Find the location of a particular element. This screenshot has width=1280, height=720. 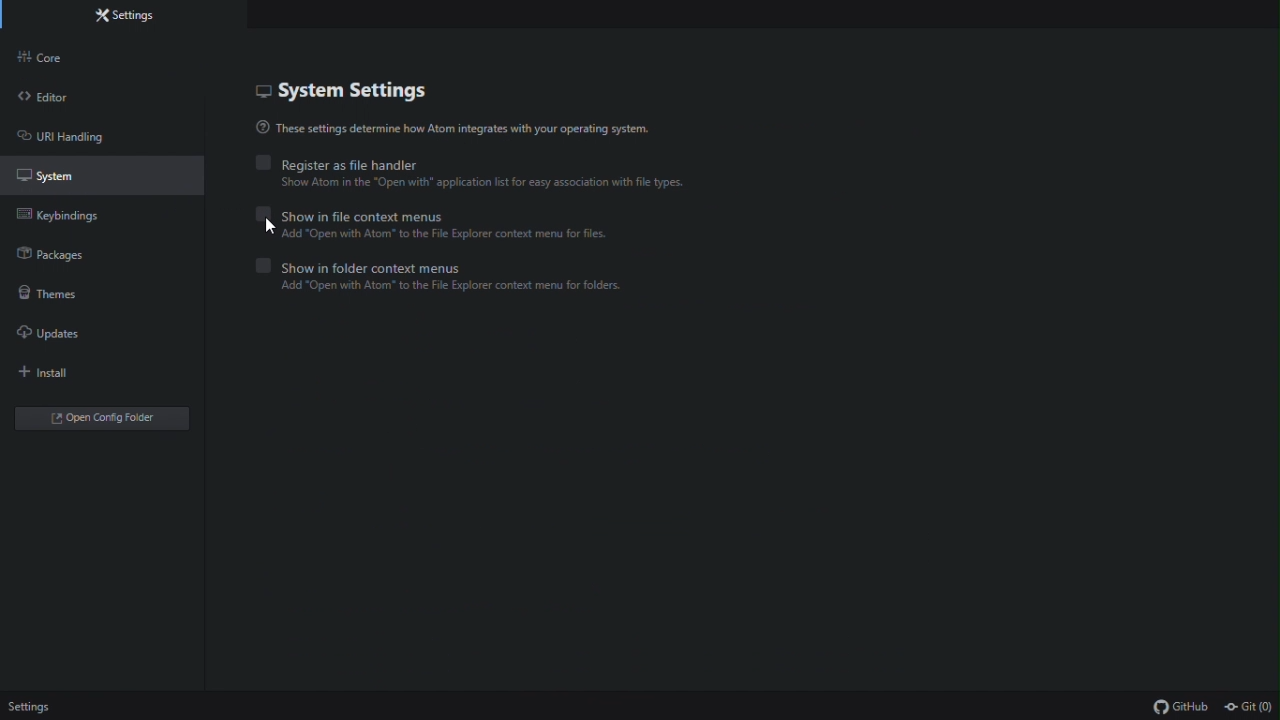

Show in file context Menus is located at coordinates (351, 213).